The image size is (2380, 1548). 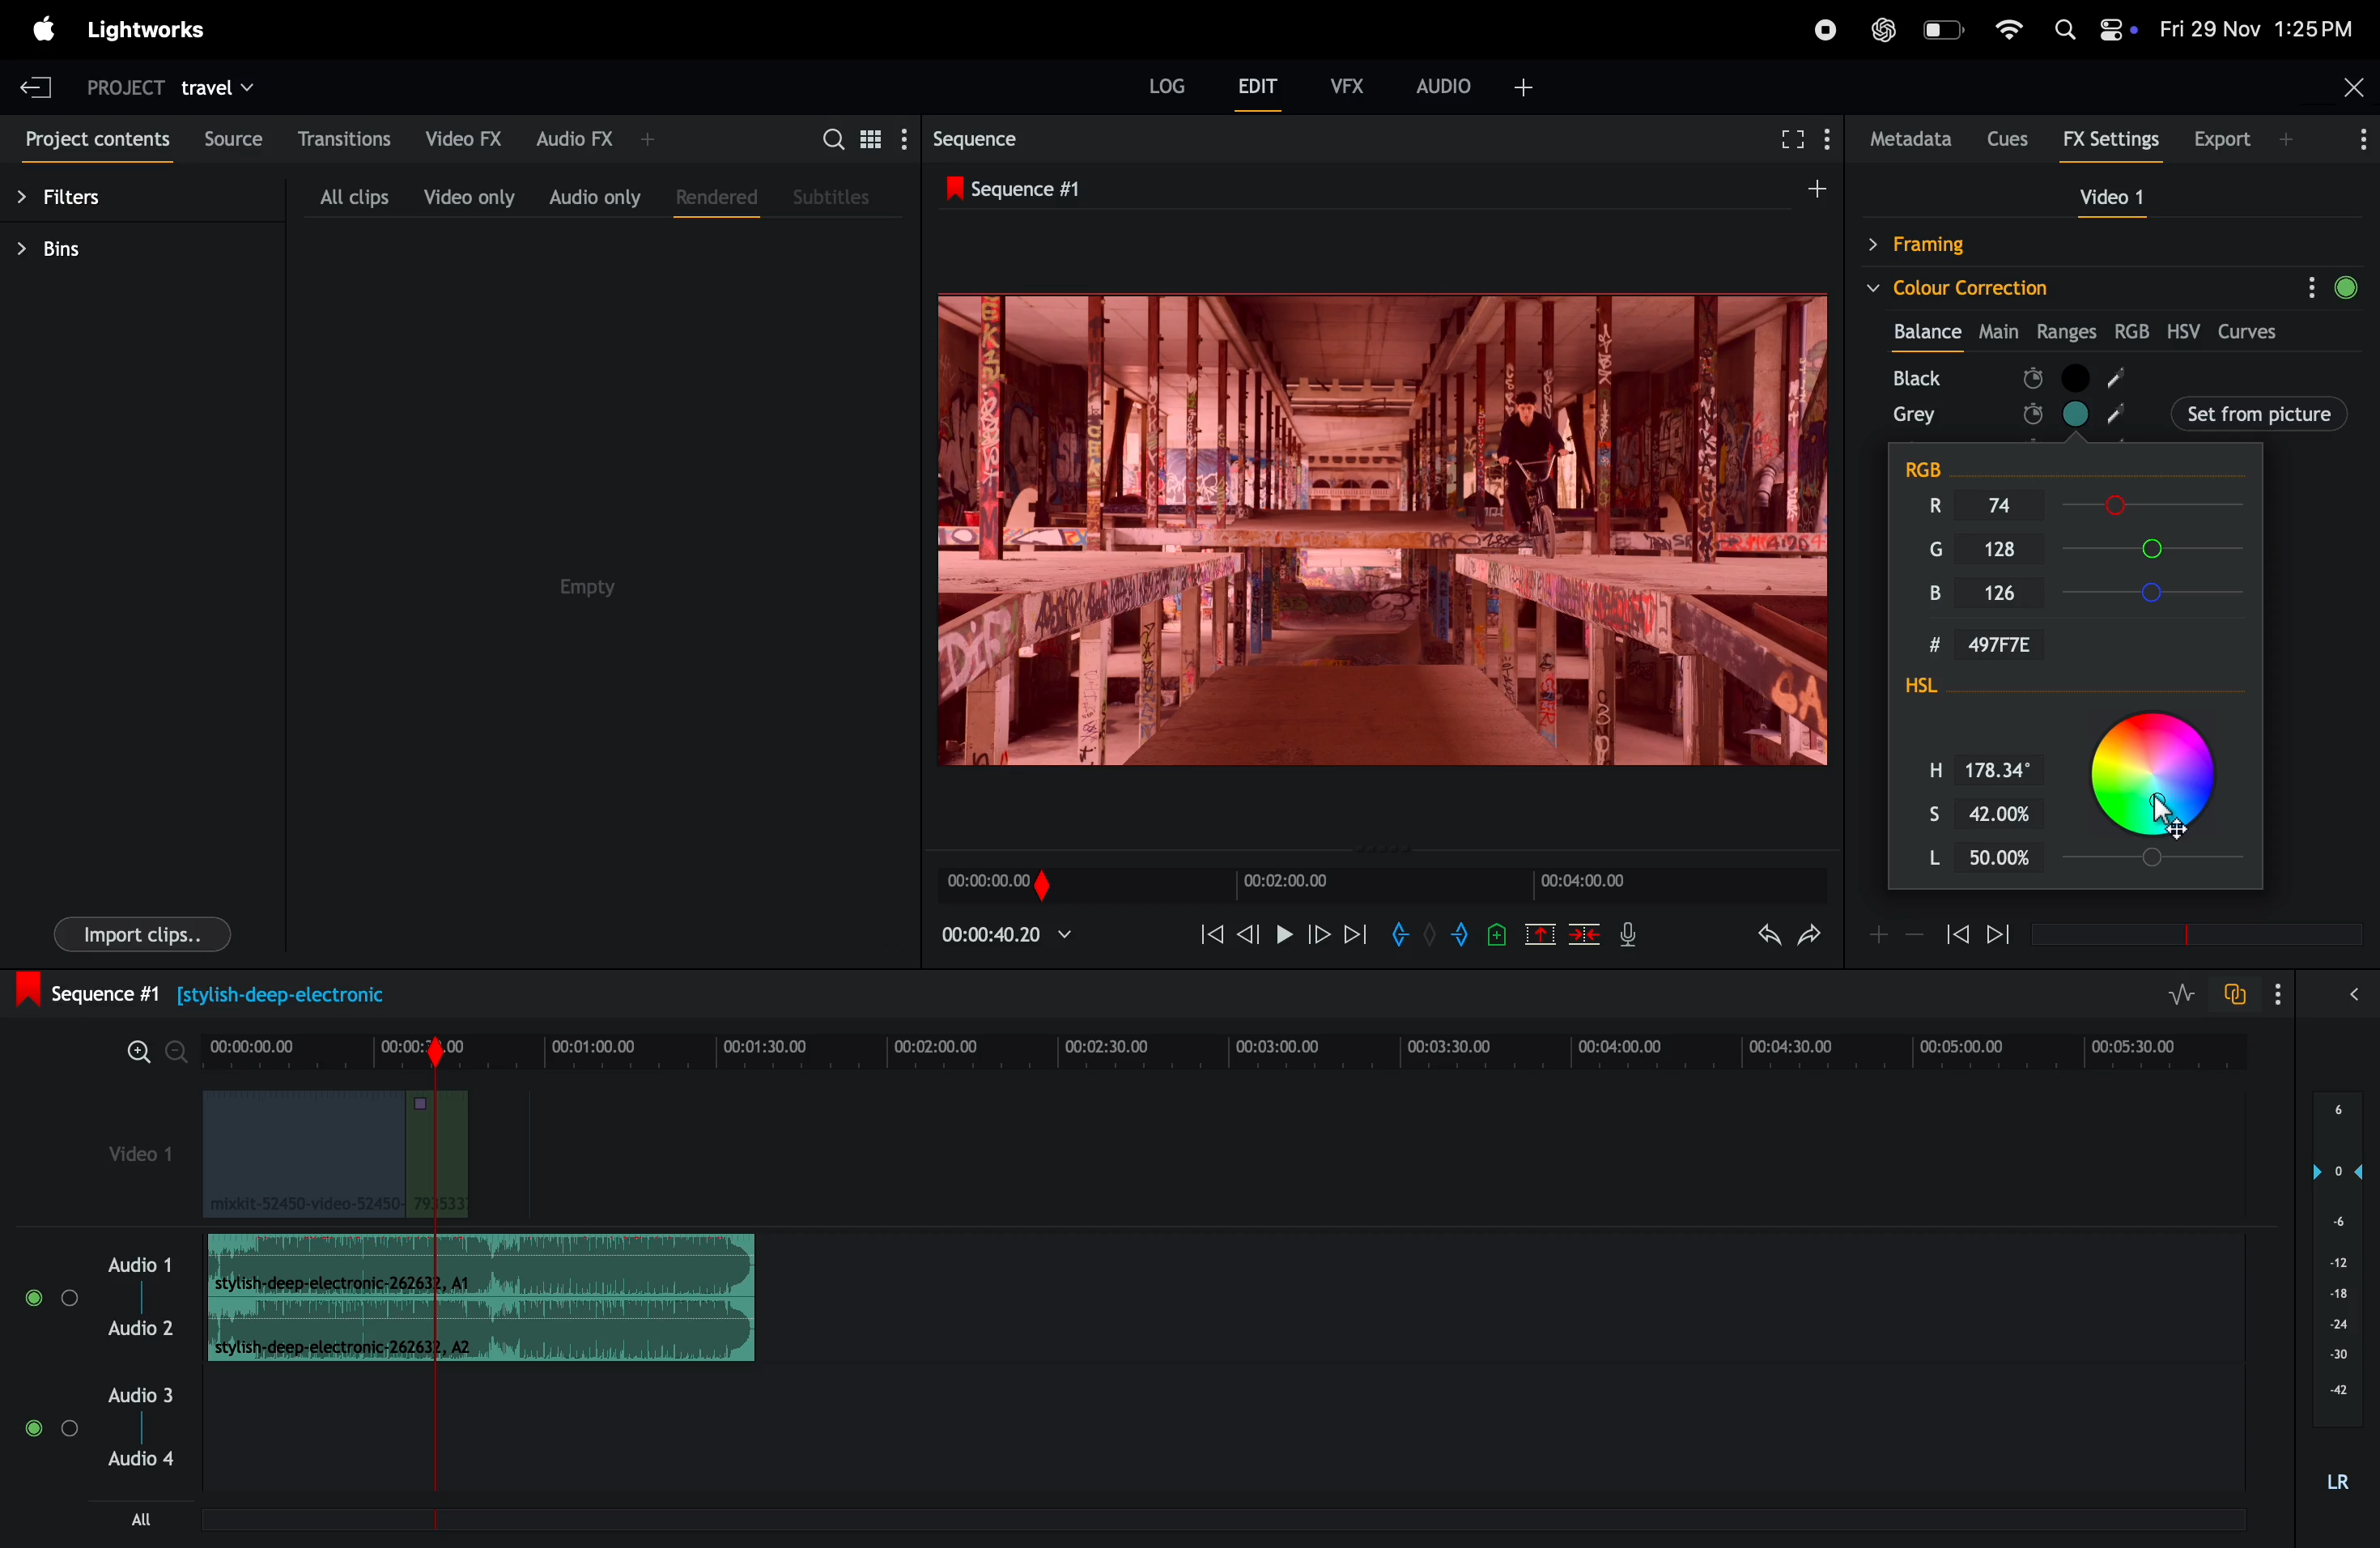 I want to click on nextframe, so click(x=1320, y=933).